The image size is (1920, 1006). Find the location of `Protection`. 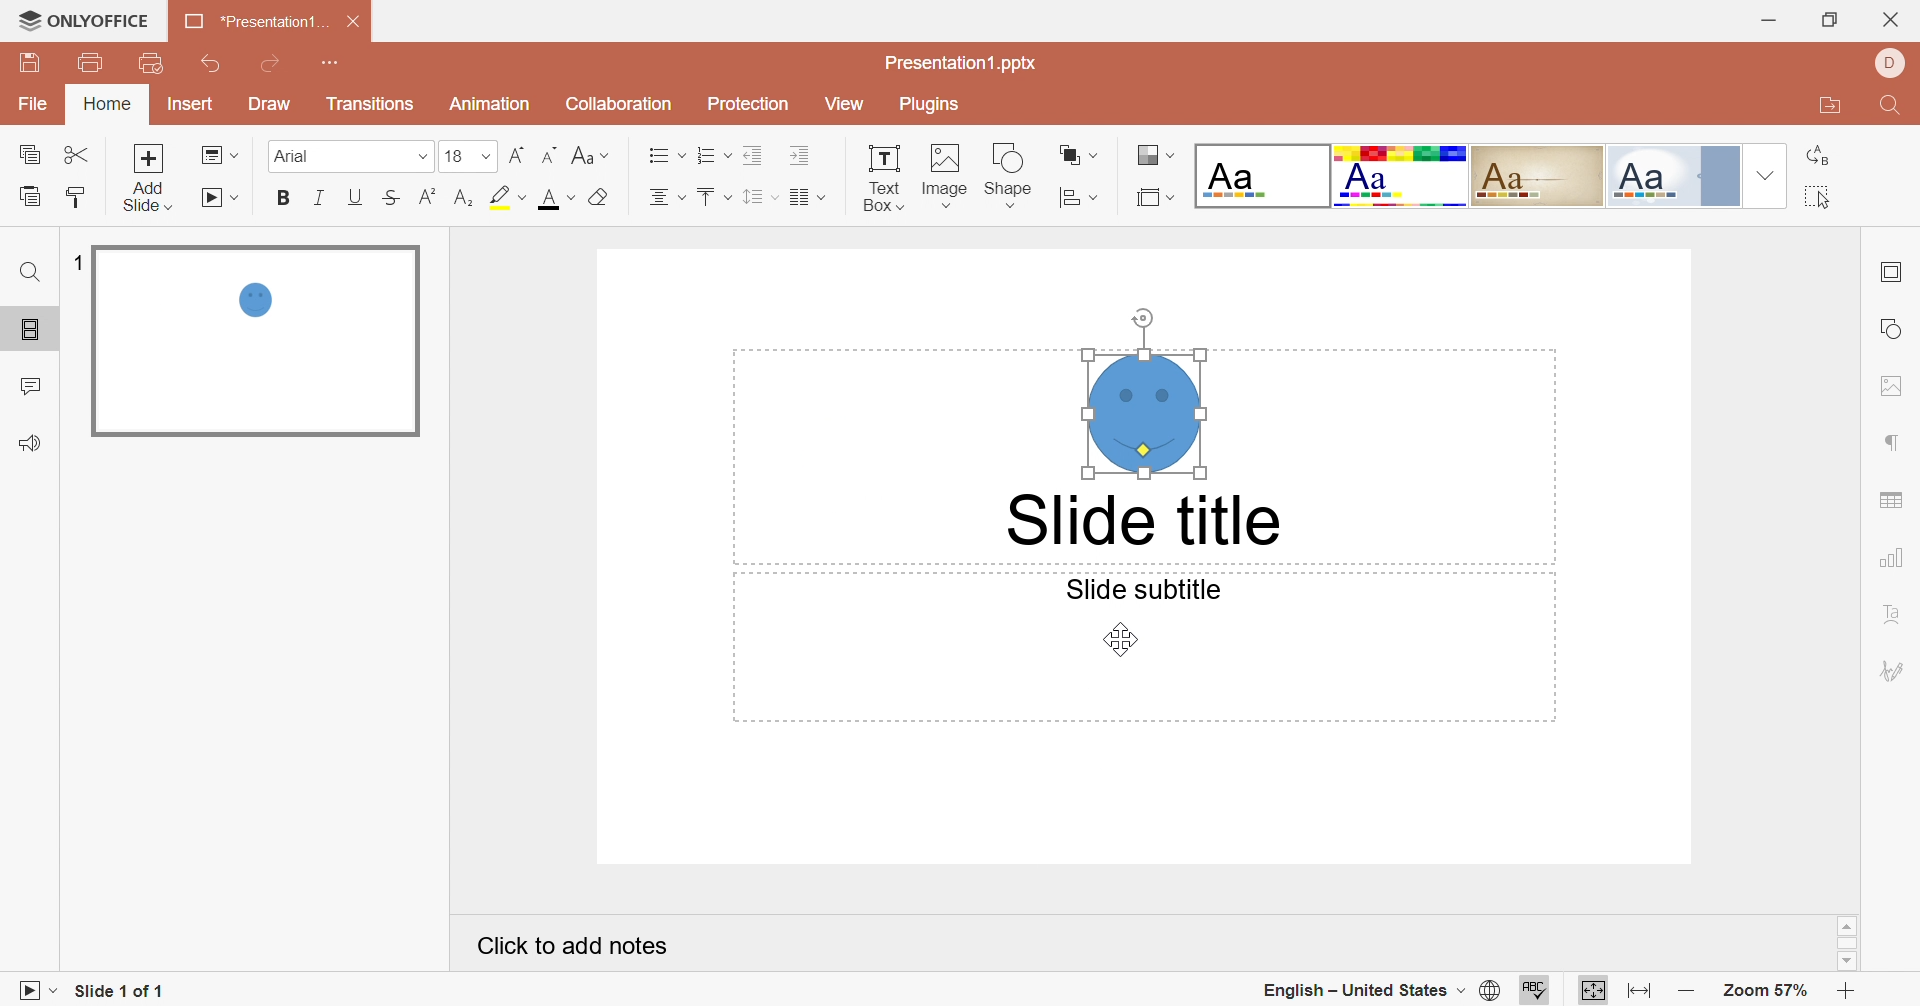

Protection is located at coordinates (745, 106).